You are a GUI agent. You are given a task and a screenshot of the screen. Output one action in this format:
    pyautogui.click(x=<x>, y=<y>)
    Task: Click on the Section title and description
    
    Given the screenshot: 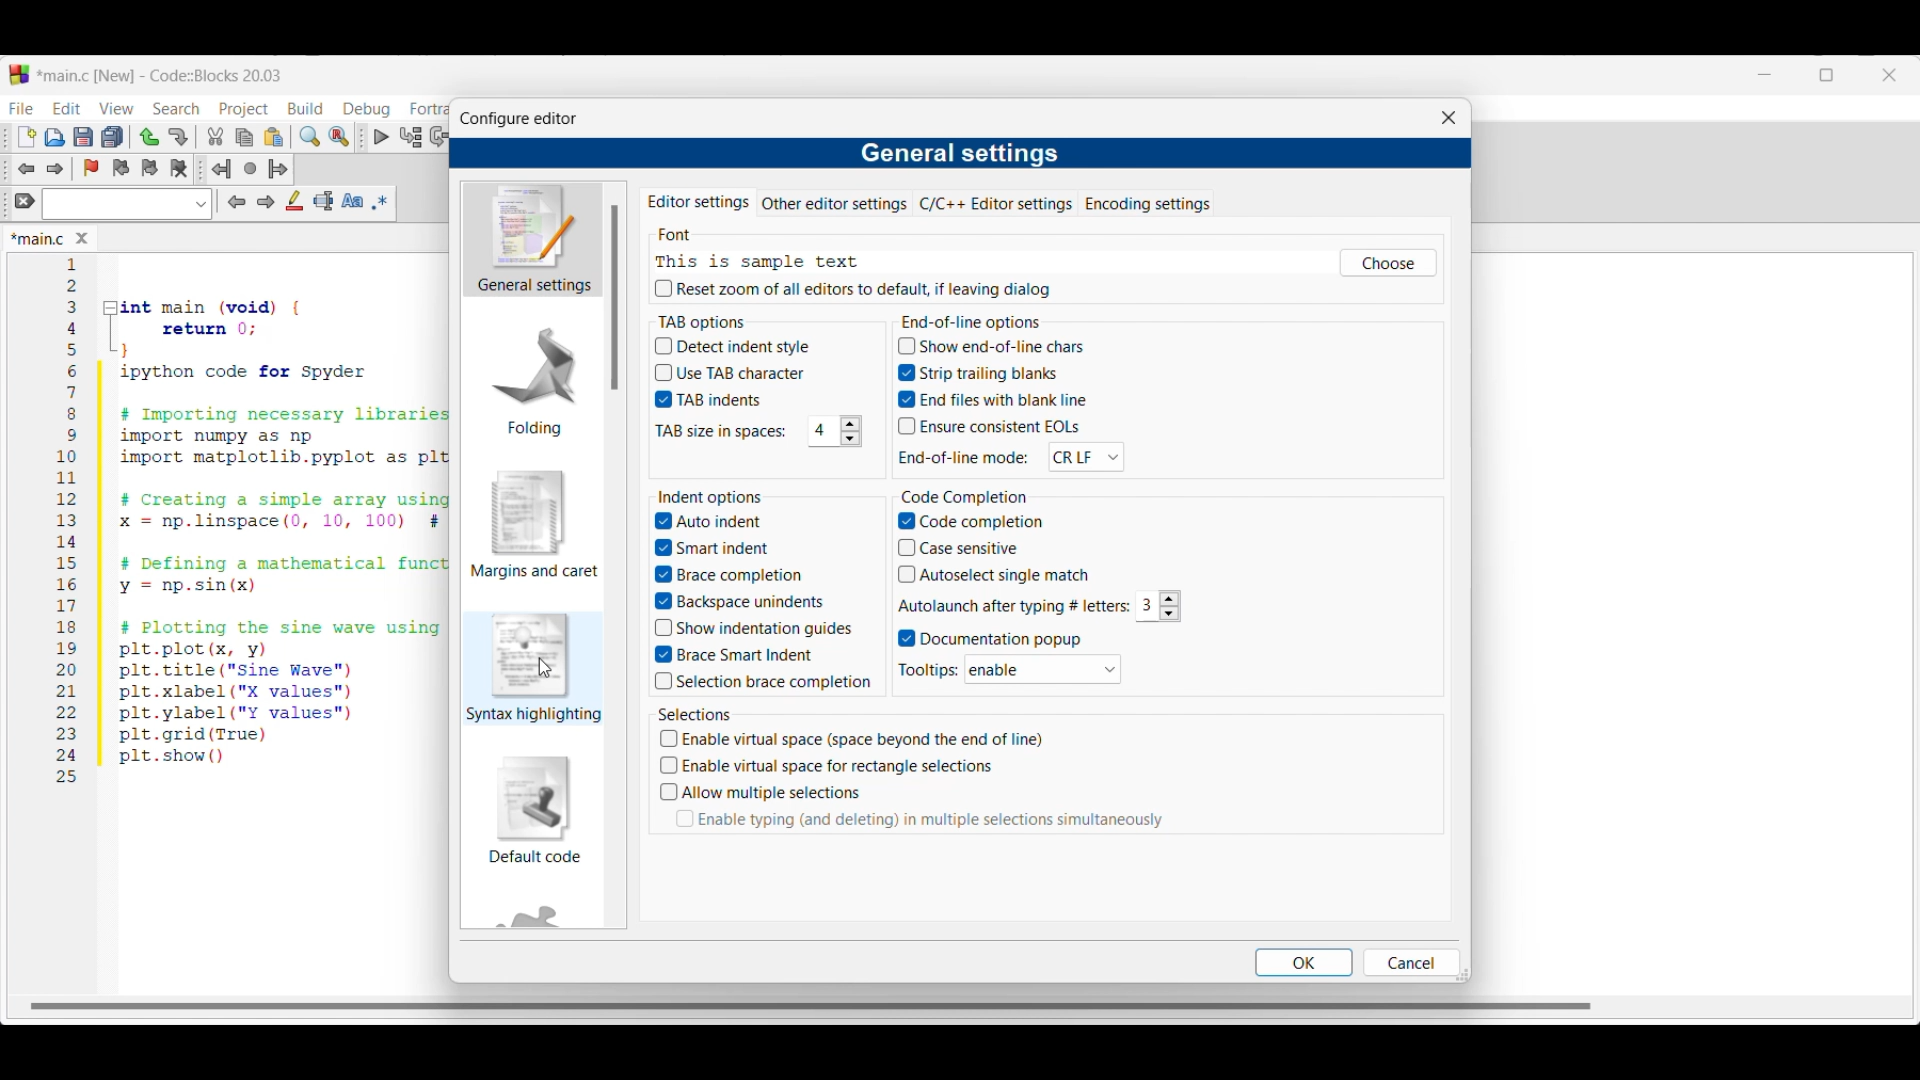 What is the action you would take?
    pyautogui.click(x=756, y=249)
    